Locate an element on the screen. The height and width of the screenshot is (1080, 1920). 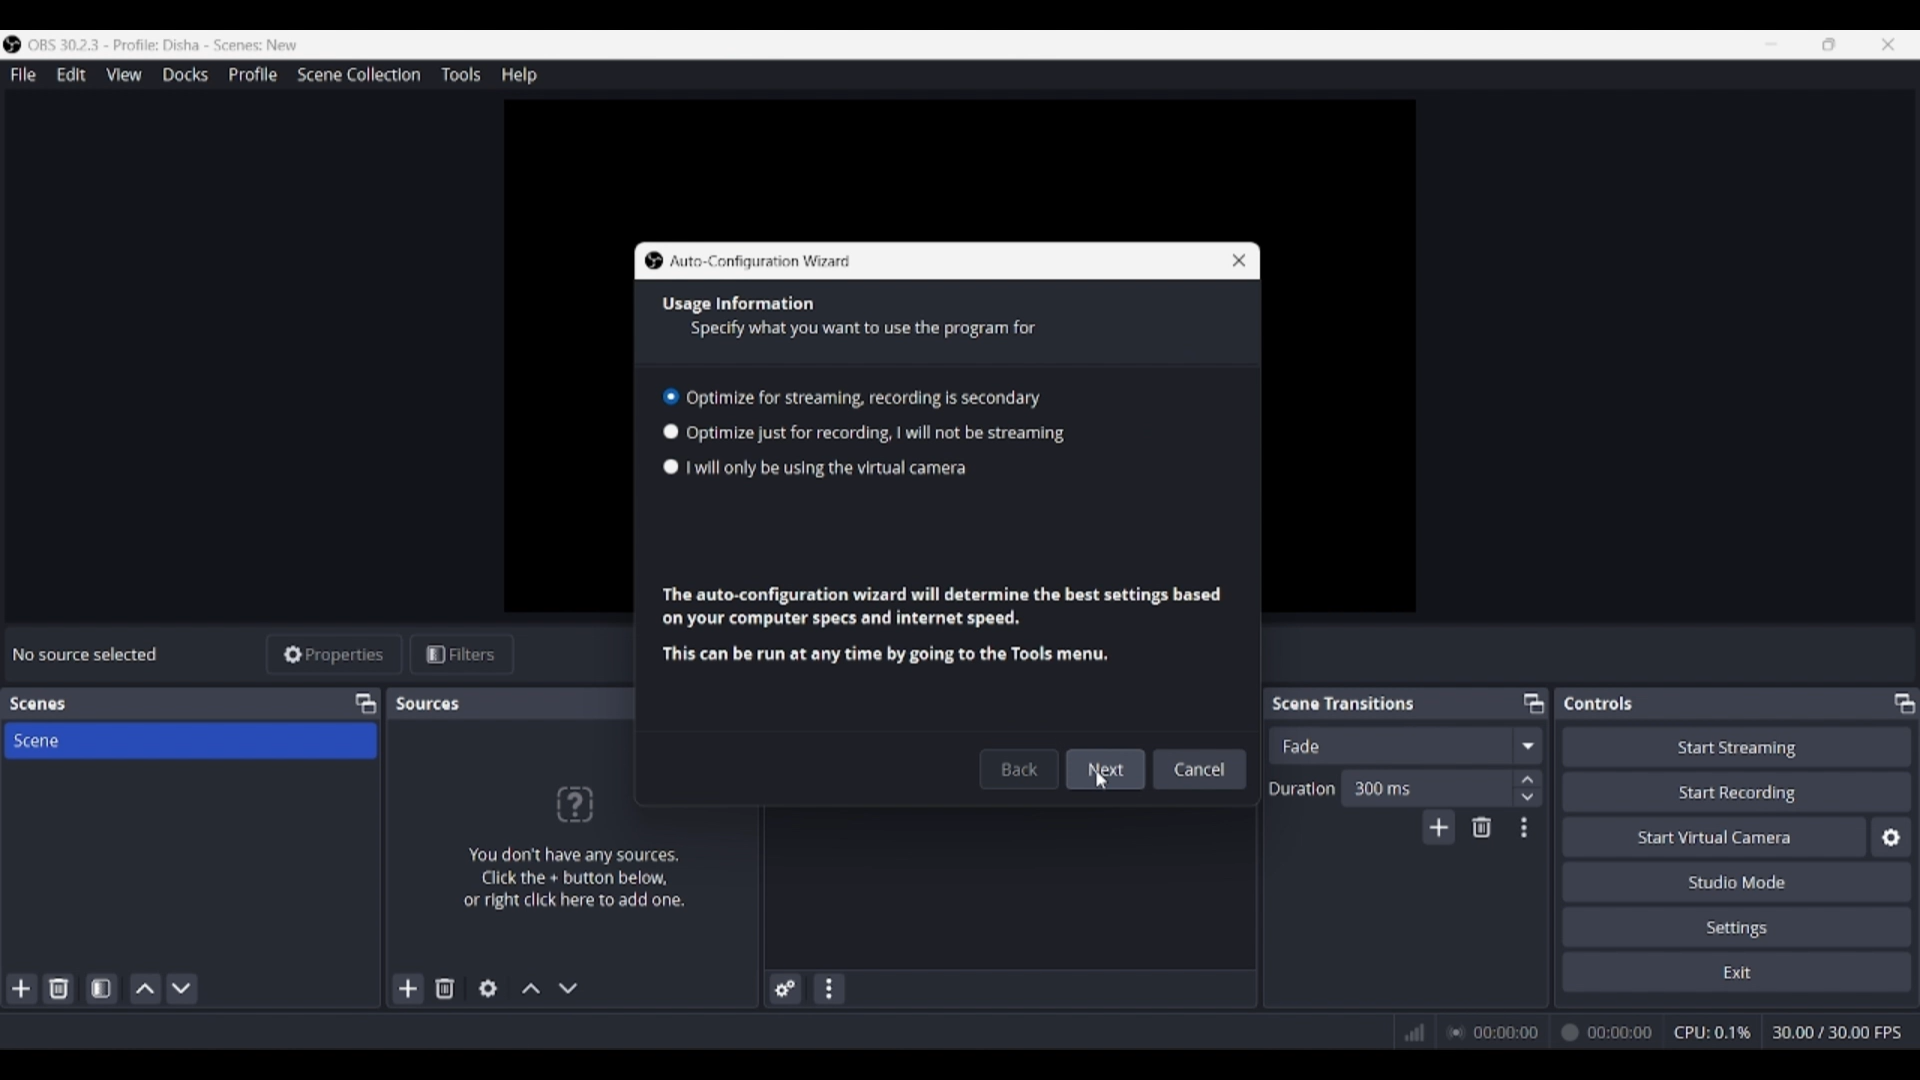
Fade options is located at coordinates (1527, 745).